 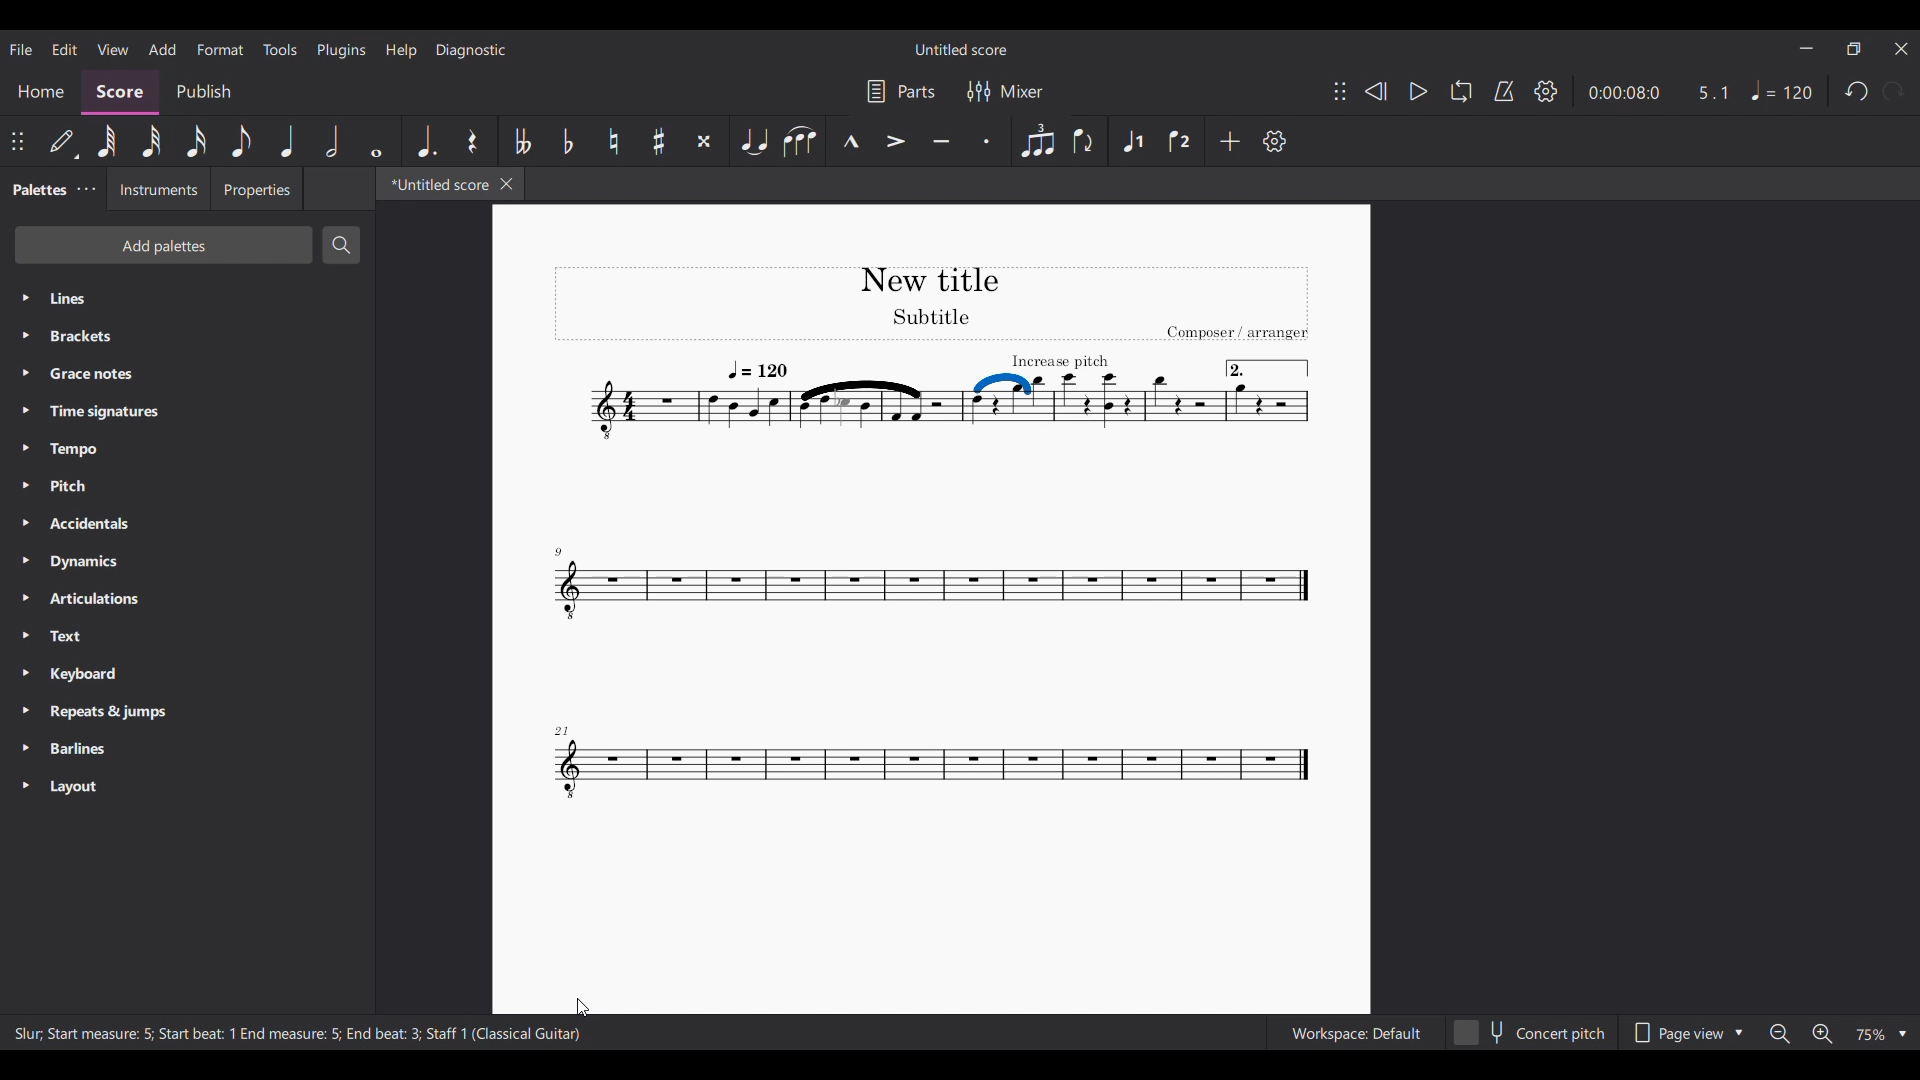 I want to click on Play, so click(x=1410, y=91).